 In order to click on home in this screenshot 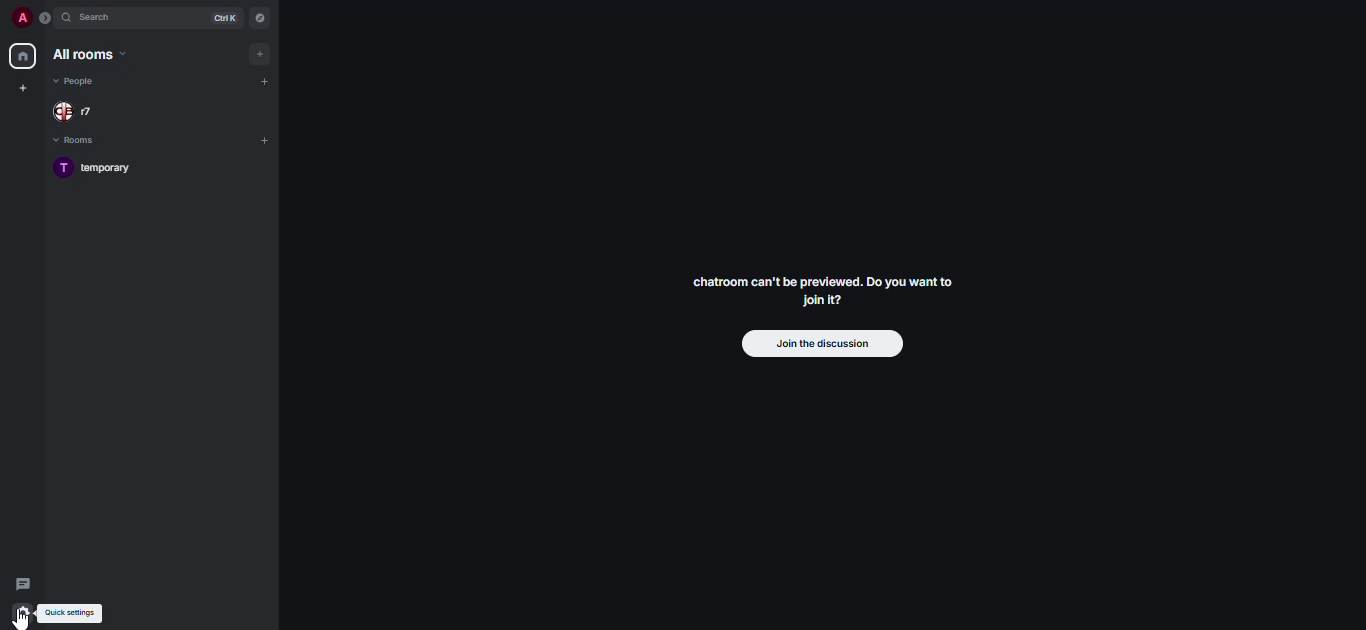, I will do `click(23, 56)`.